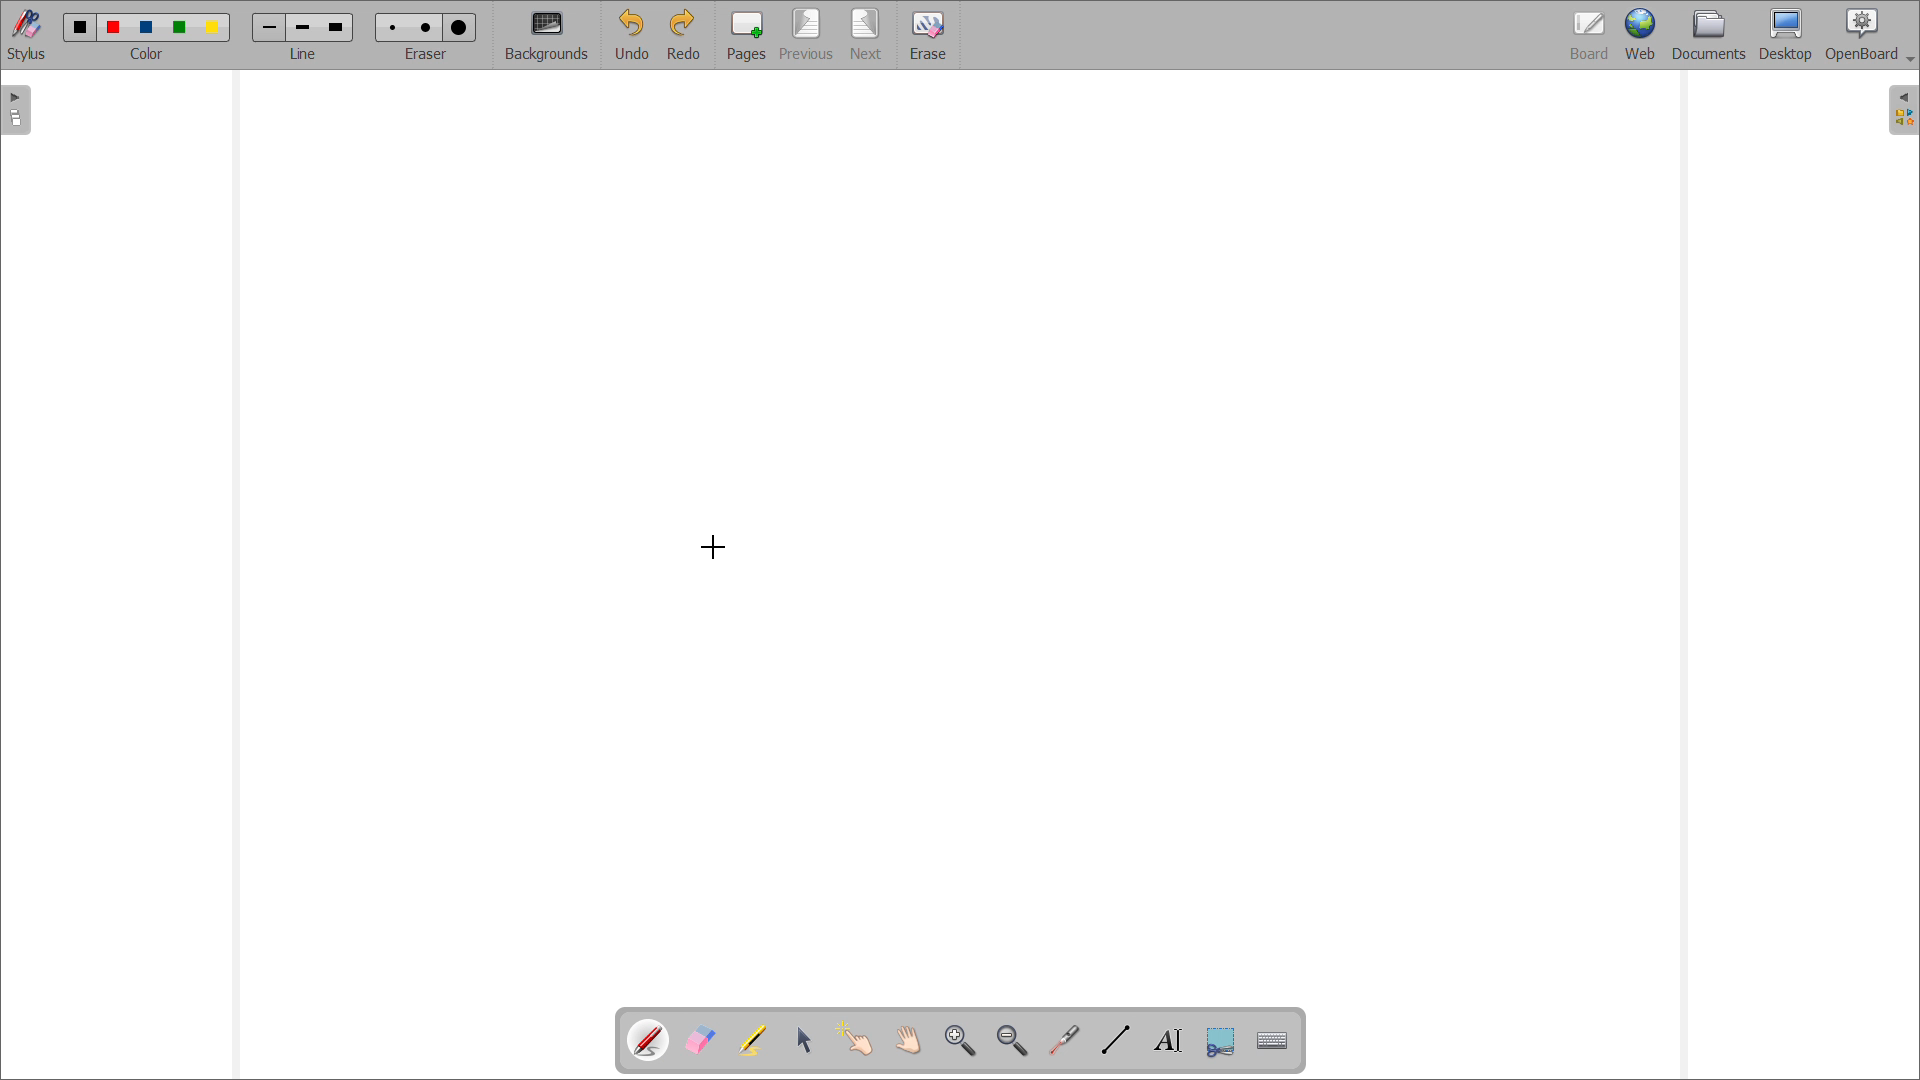  I want to click on open pages view, so click(17, 110).